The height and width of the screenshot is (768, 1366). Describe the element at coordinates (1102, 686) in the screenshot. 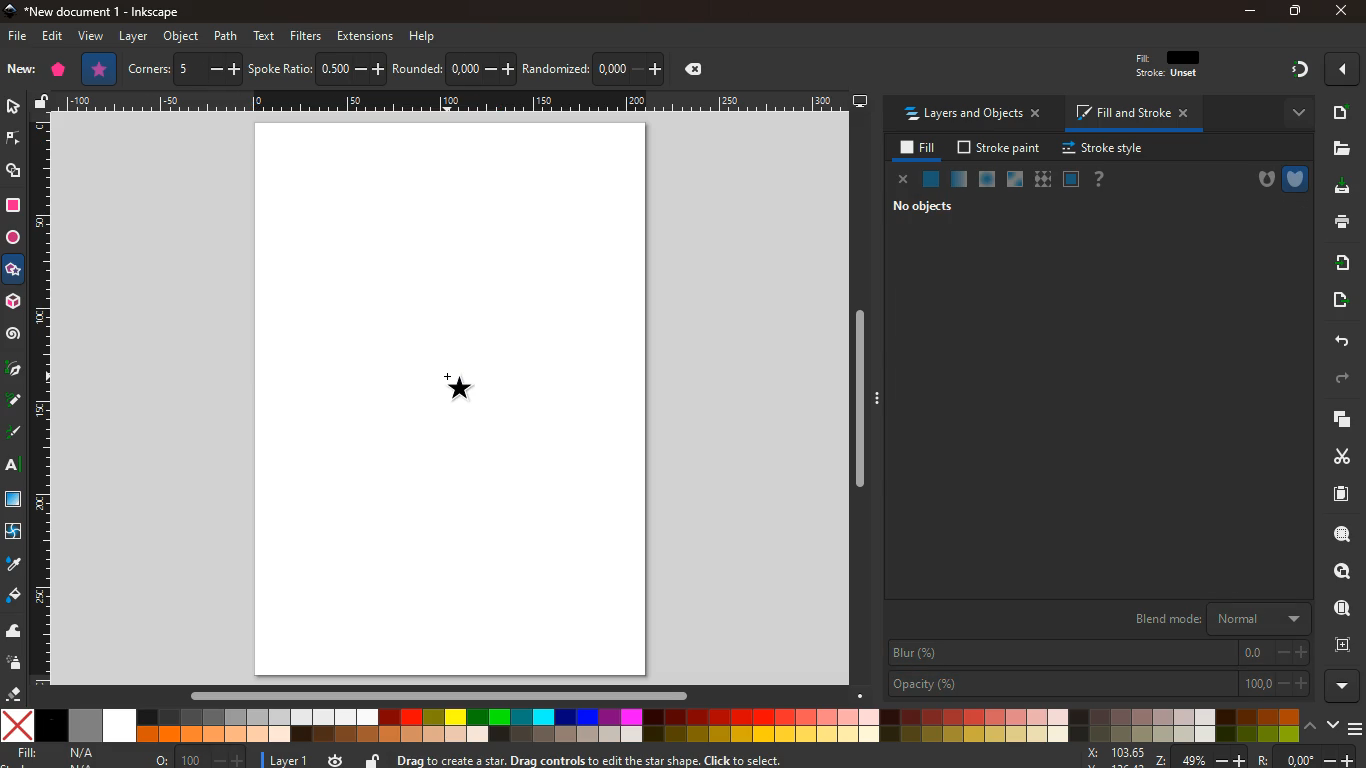

I see `opacity` at that location.